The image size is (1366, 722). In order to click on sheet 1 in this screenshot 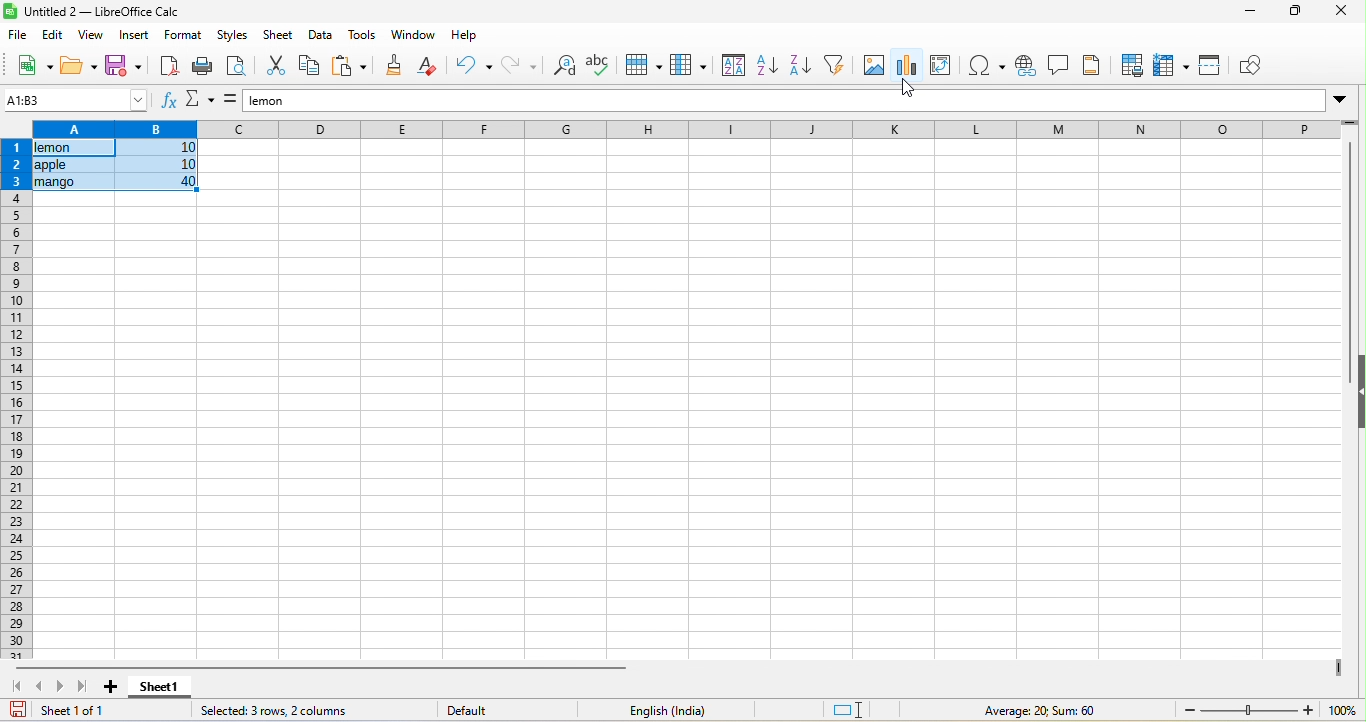, I will do `click(164, 688)`.